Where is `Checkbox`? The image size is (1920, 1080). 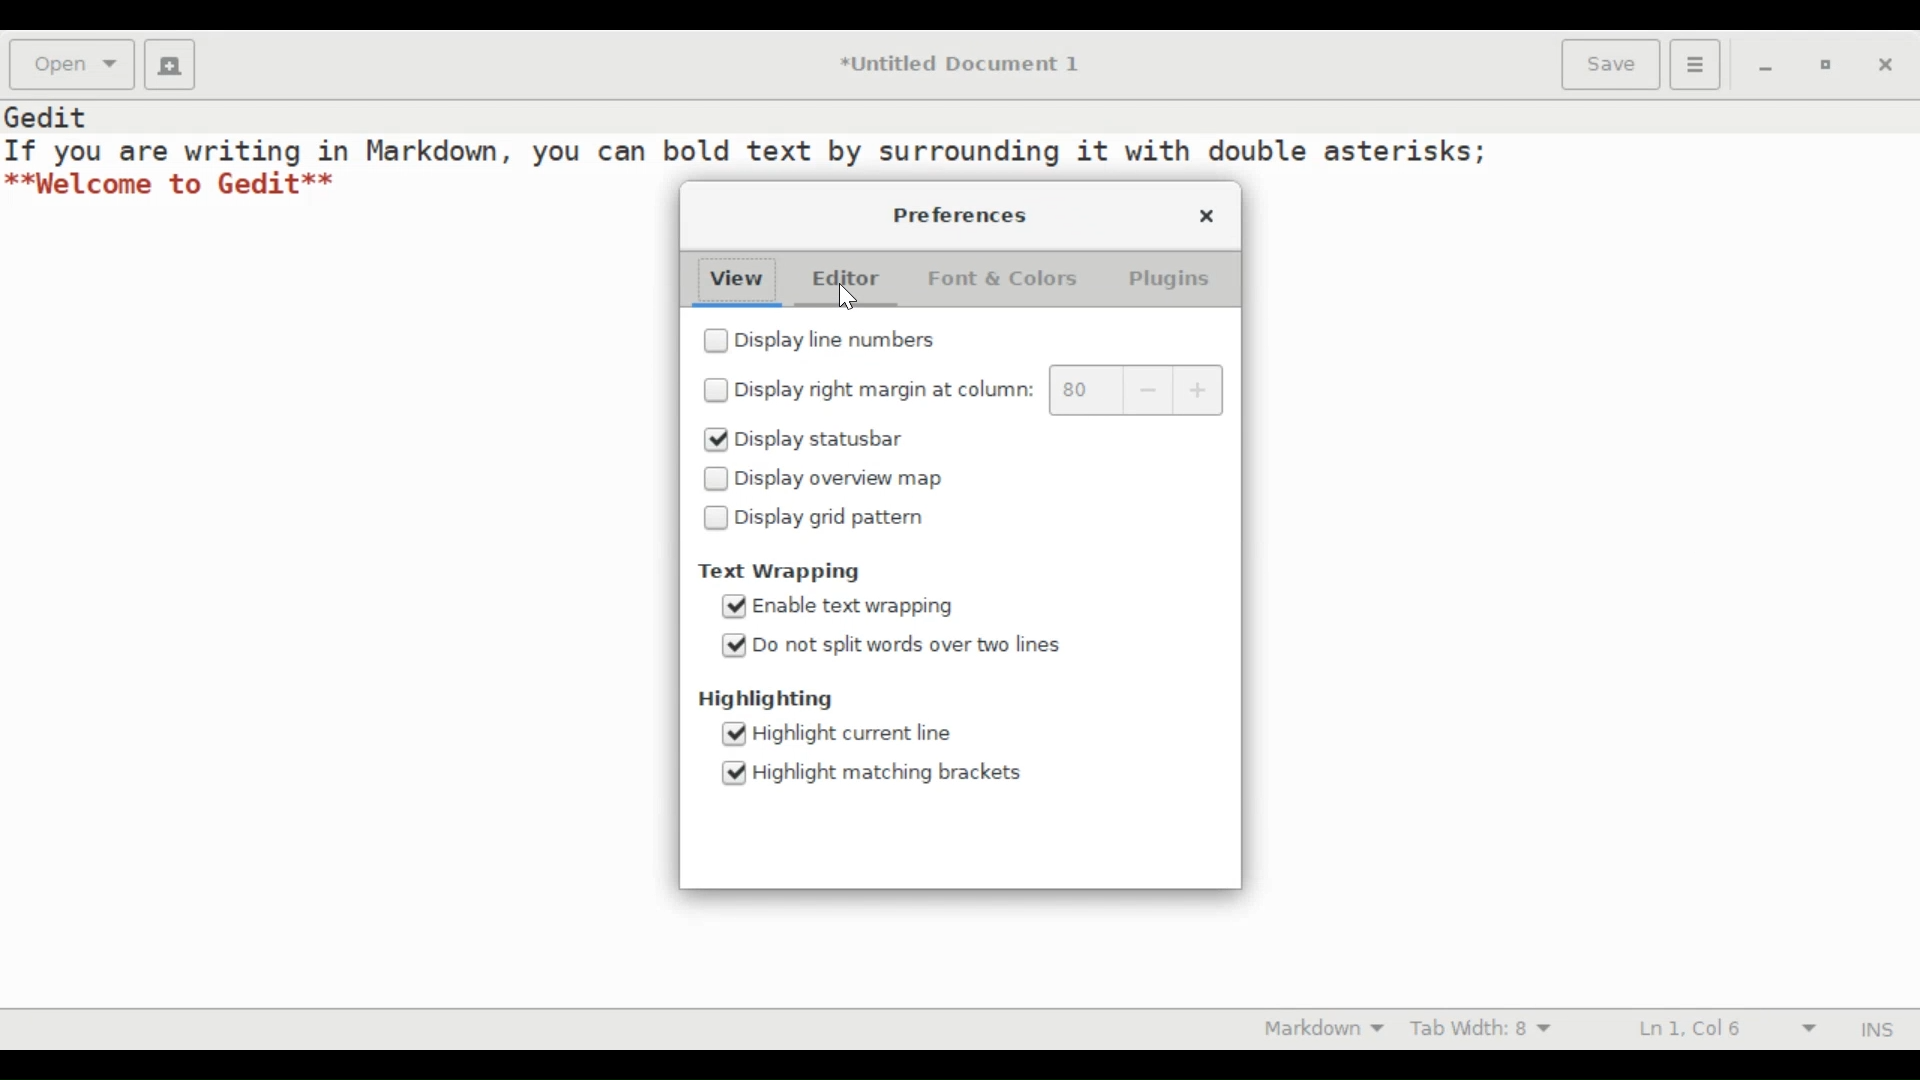
Checkbox is located at coordinates (714, 341).